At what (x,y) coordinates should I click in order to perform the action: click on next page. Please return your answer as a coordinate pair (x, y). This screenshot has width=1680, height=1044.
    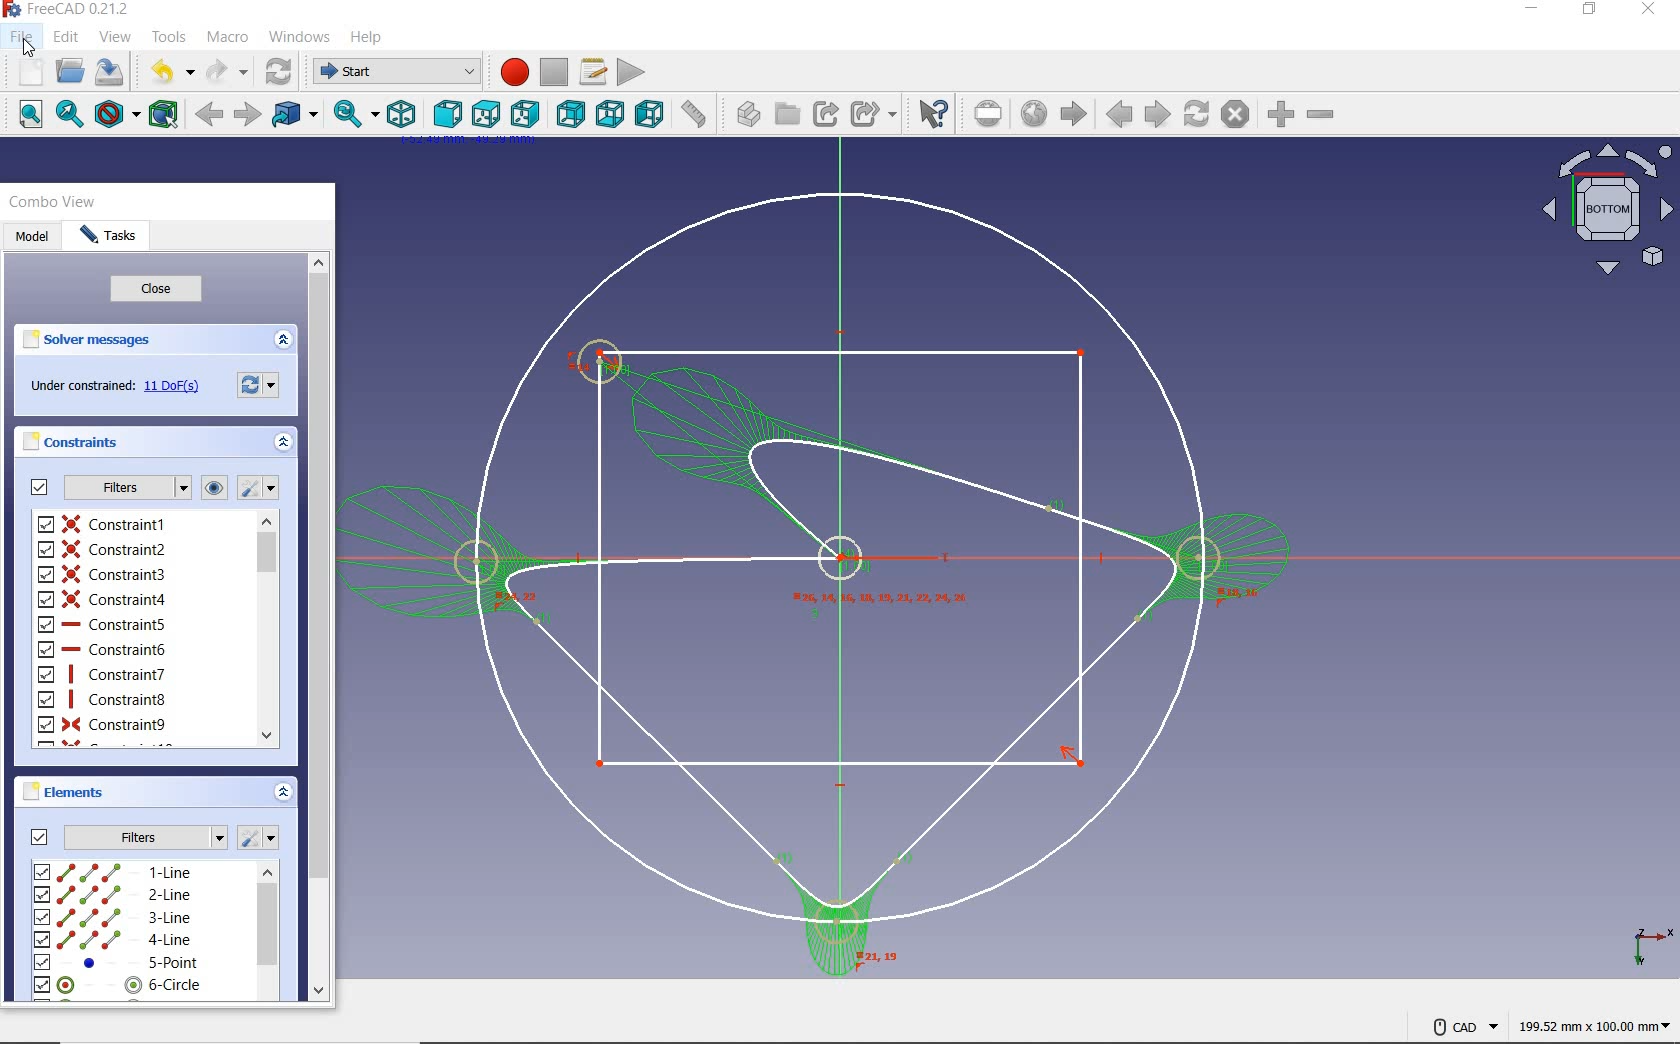
    Looking at the image, I should click on (1156, 114).